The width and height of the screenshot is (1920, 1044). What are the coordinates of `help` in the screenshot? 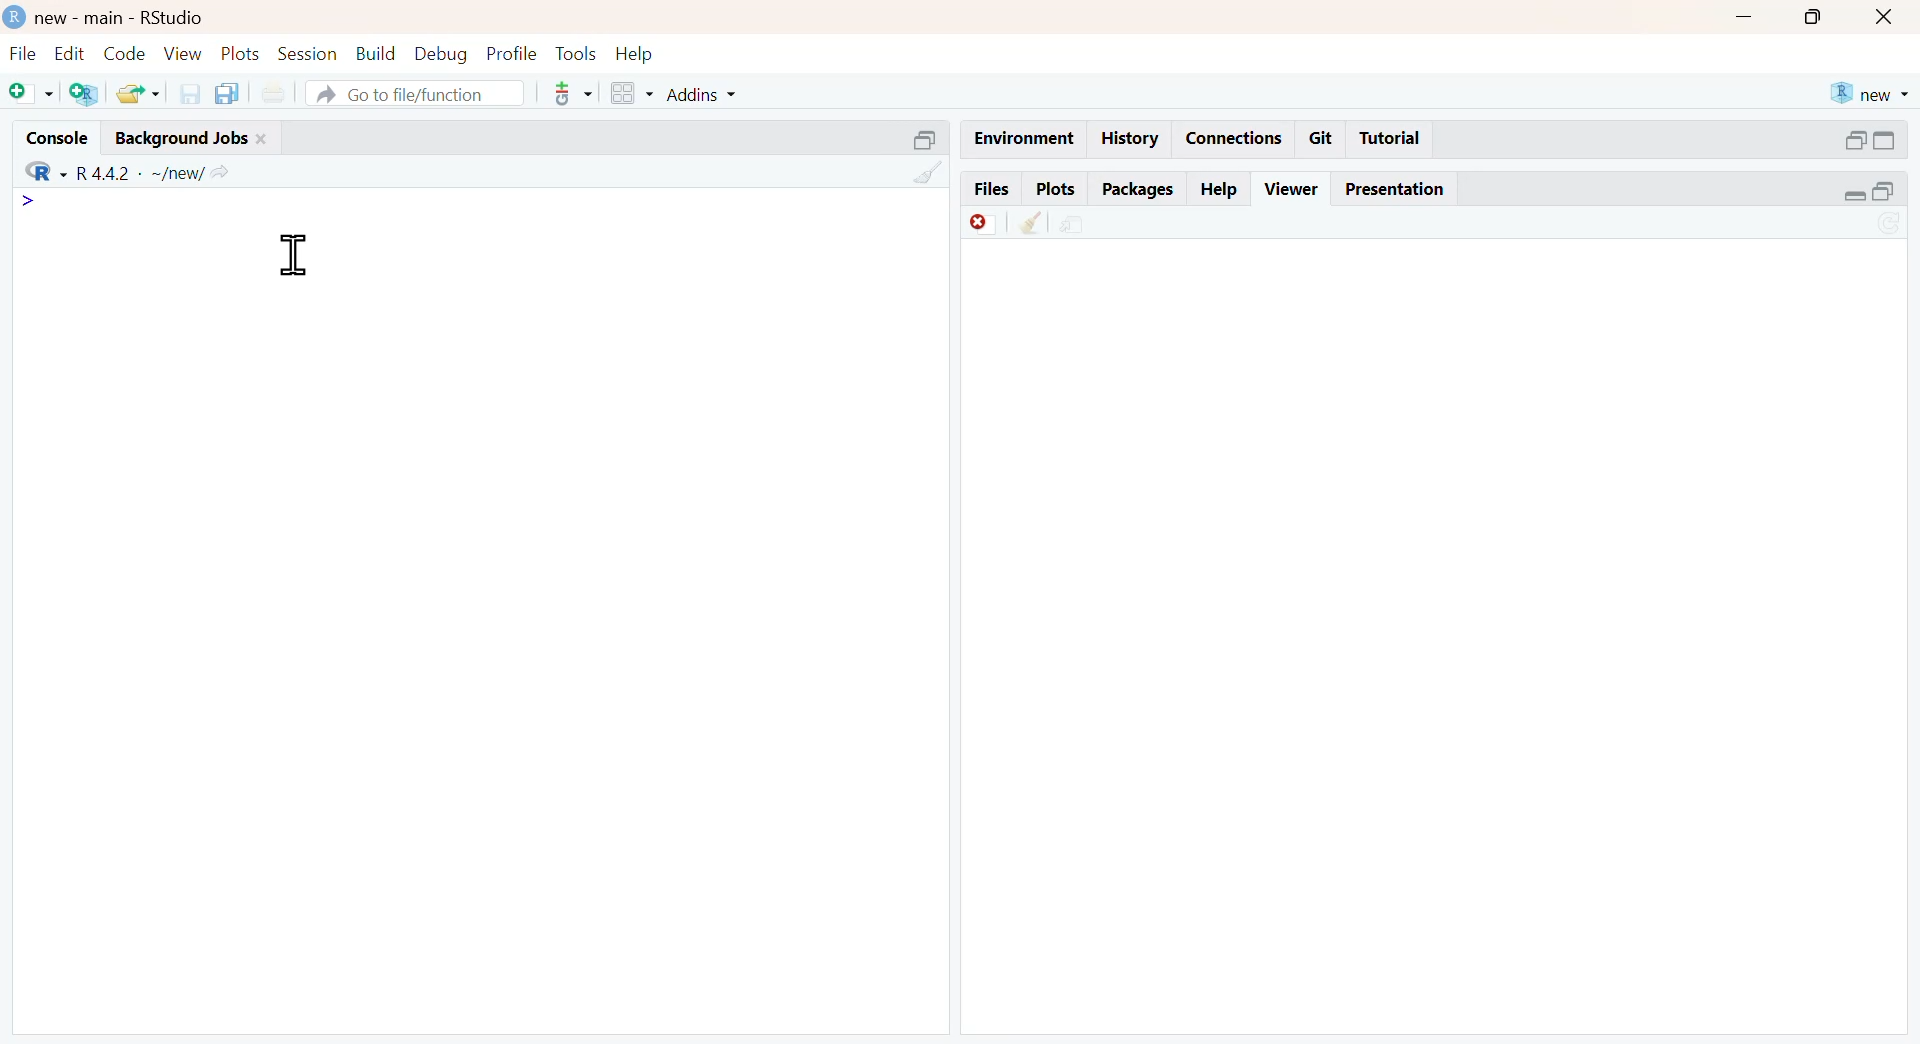 It's located at (635, 55).